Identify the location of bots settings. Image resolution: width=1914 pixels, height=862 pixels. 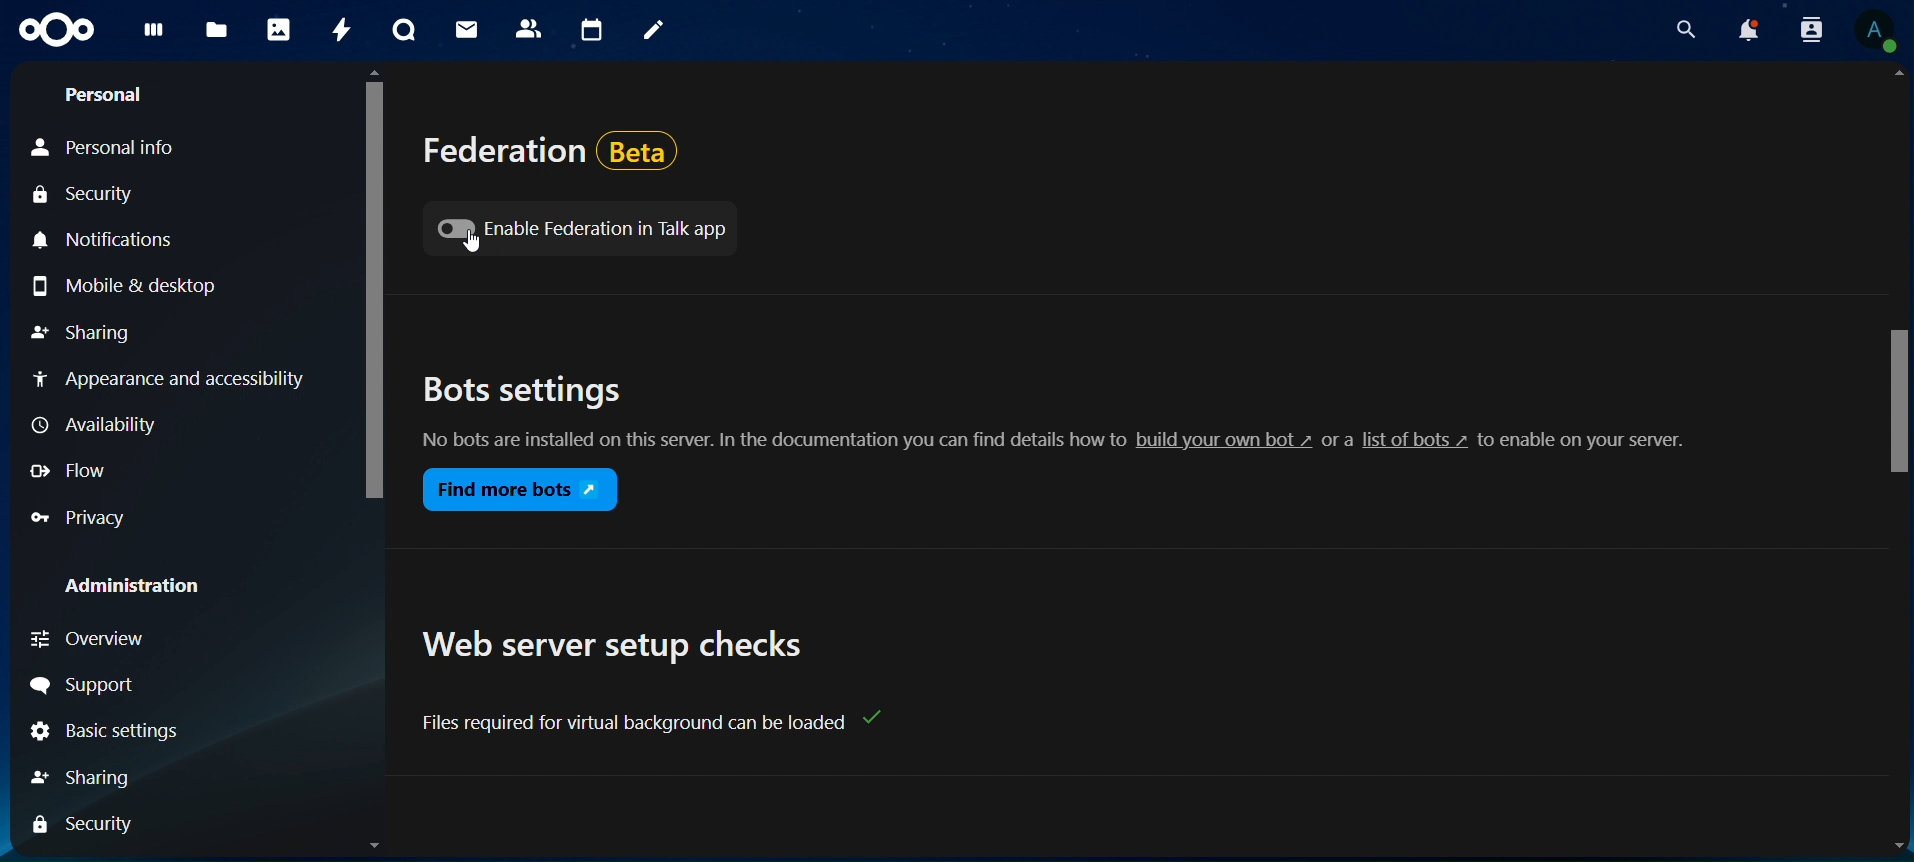
(523, 389).